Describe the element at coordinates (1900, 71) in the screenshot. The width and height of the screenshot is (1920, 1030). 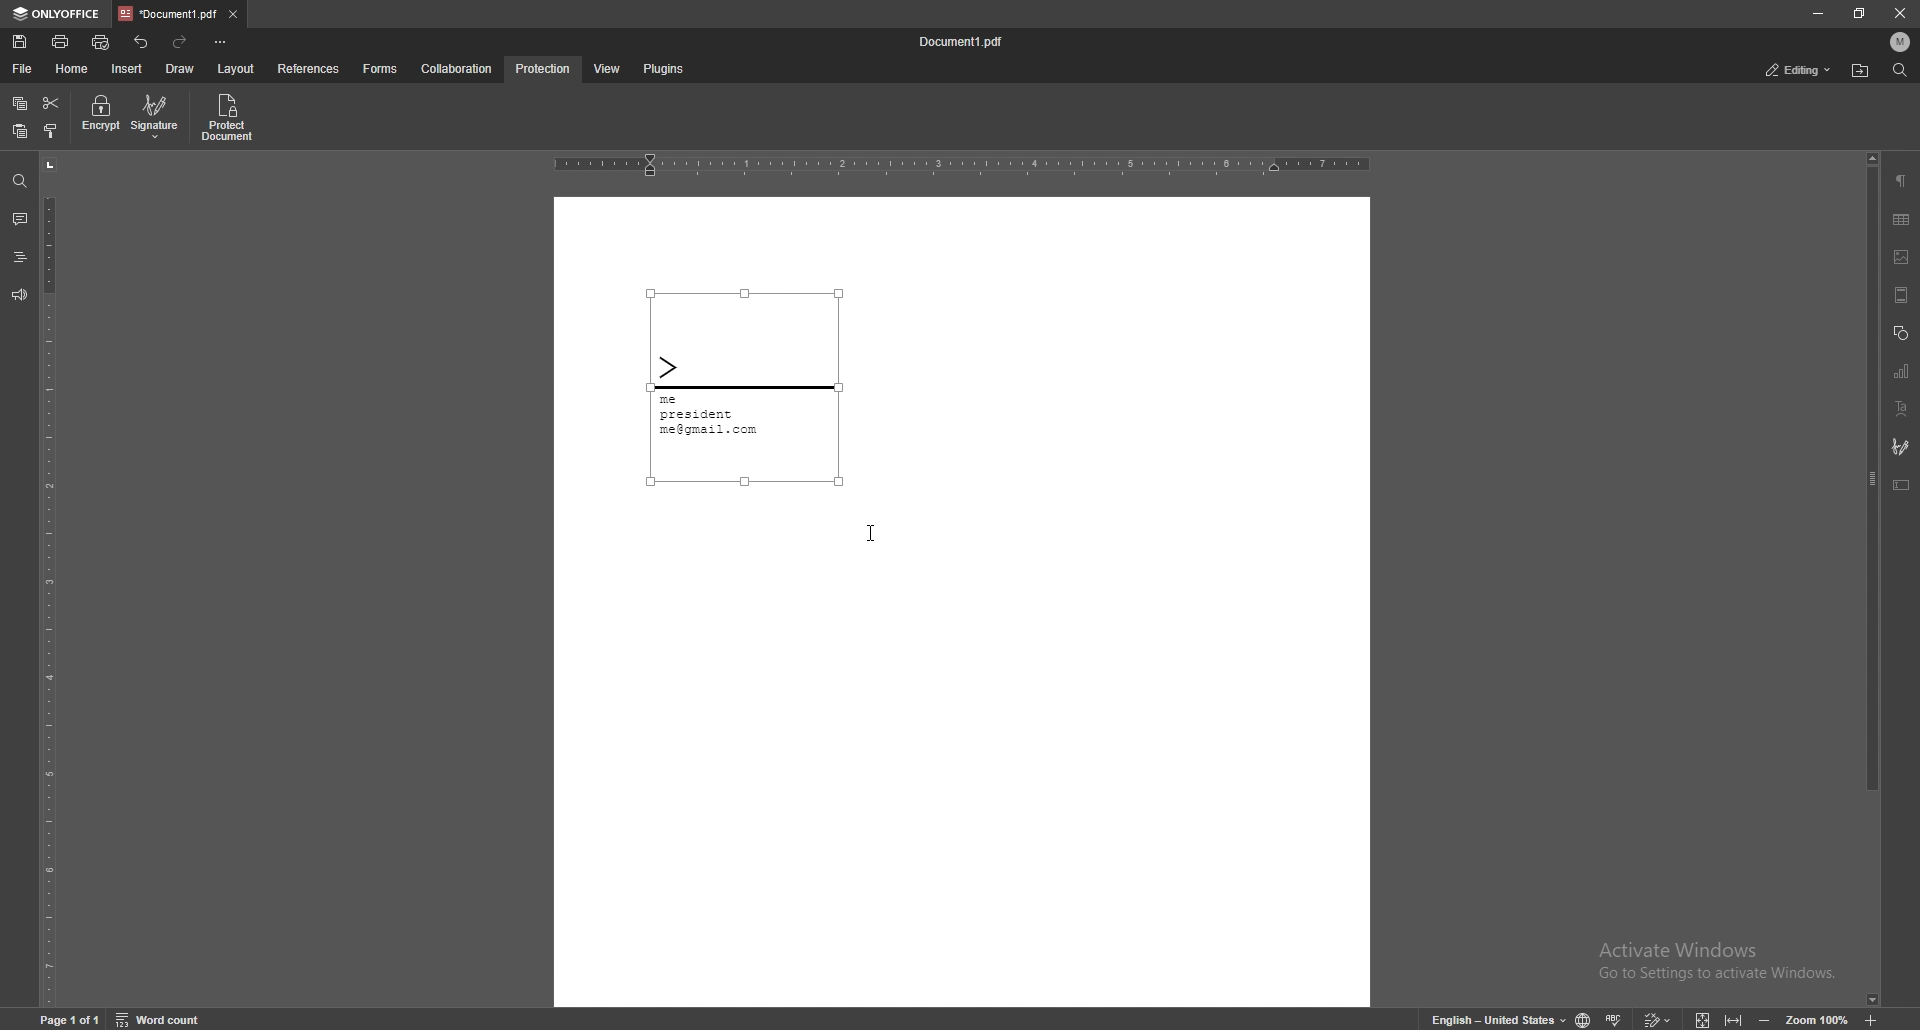
I see `find` at that location.